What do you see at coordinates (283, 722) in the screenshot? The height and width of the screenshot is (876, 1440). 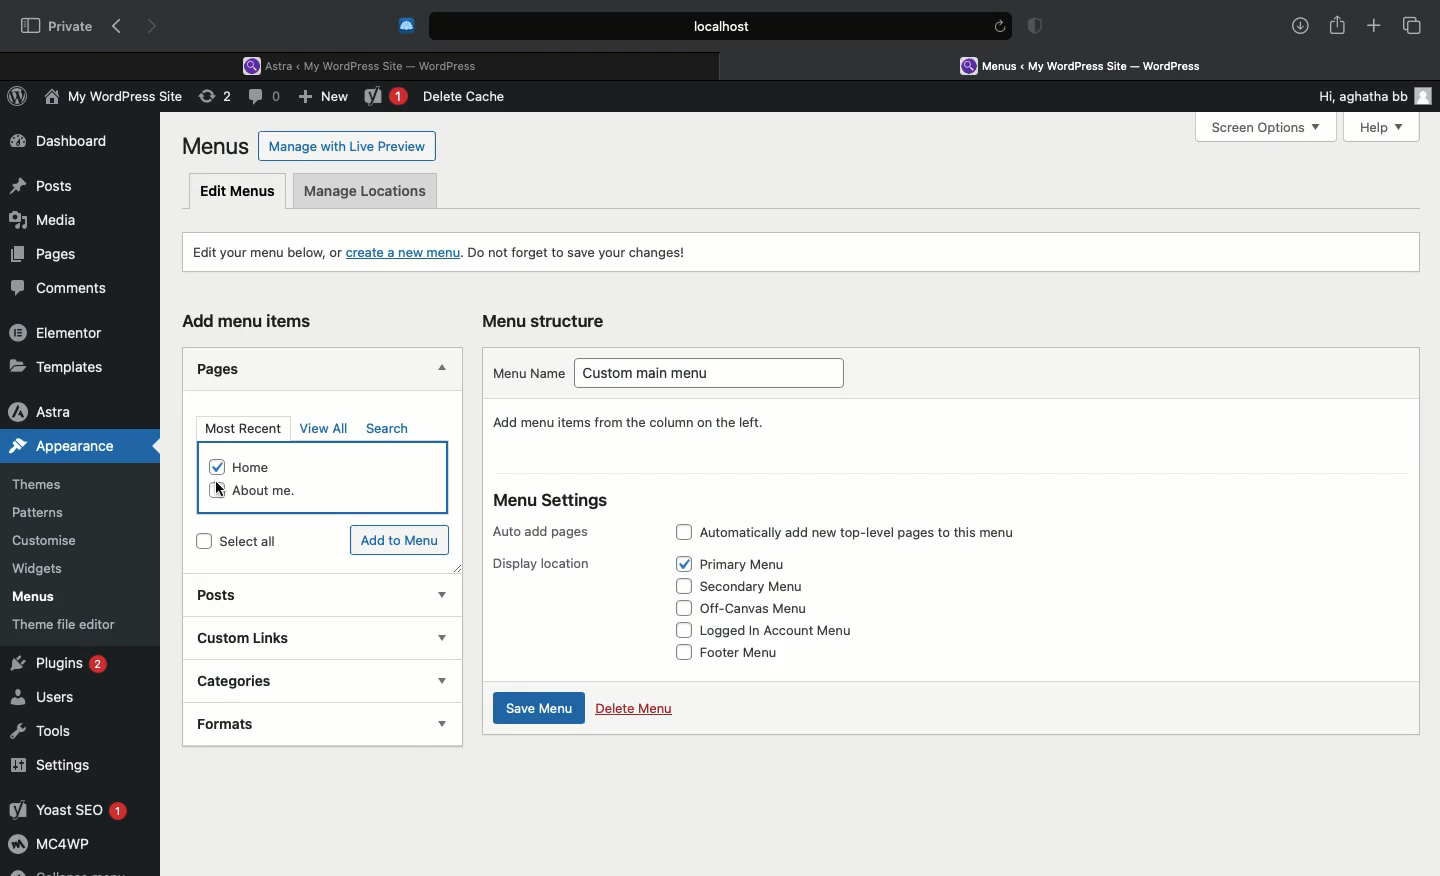 I see `Formats` at bounding box center [283, 722].